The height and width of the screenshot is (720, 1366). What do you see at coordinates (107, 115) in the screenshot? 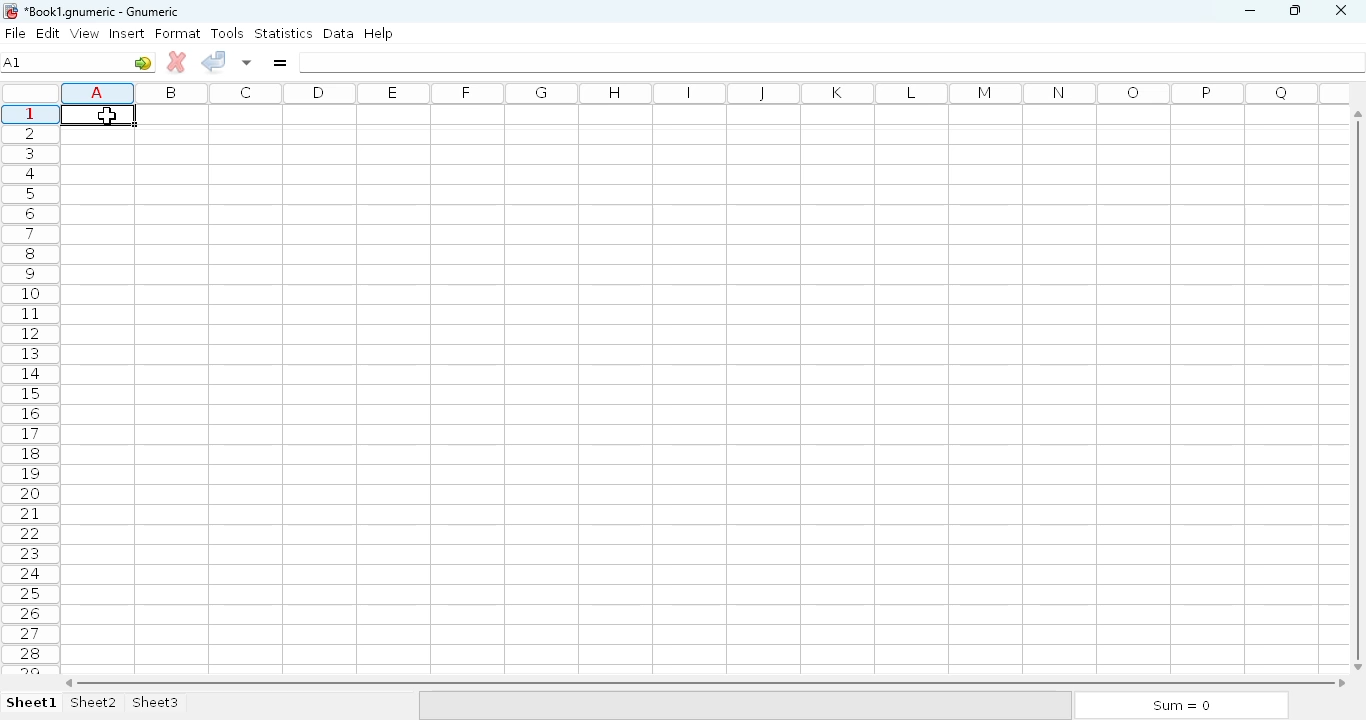
I see `Cursor` at bounding box center [107, 115].